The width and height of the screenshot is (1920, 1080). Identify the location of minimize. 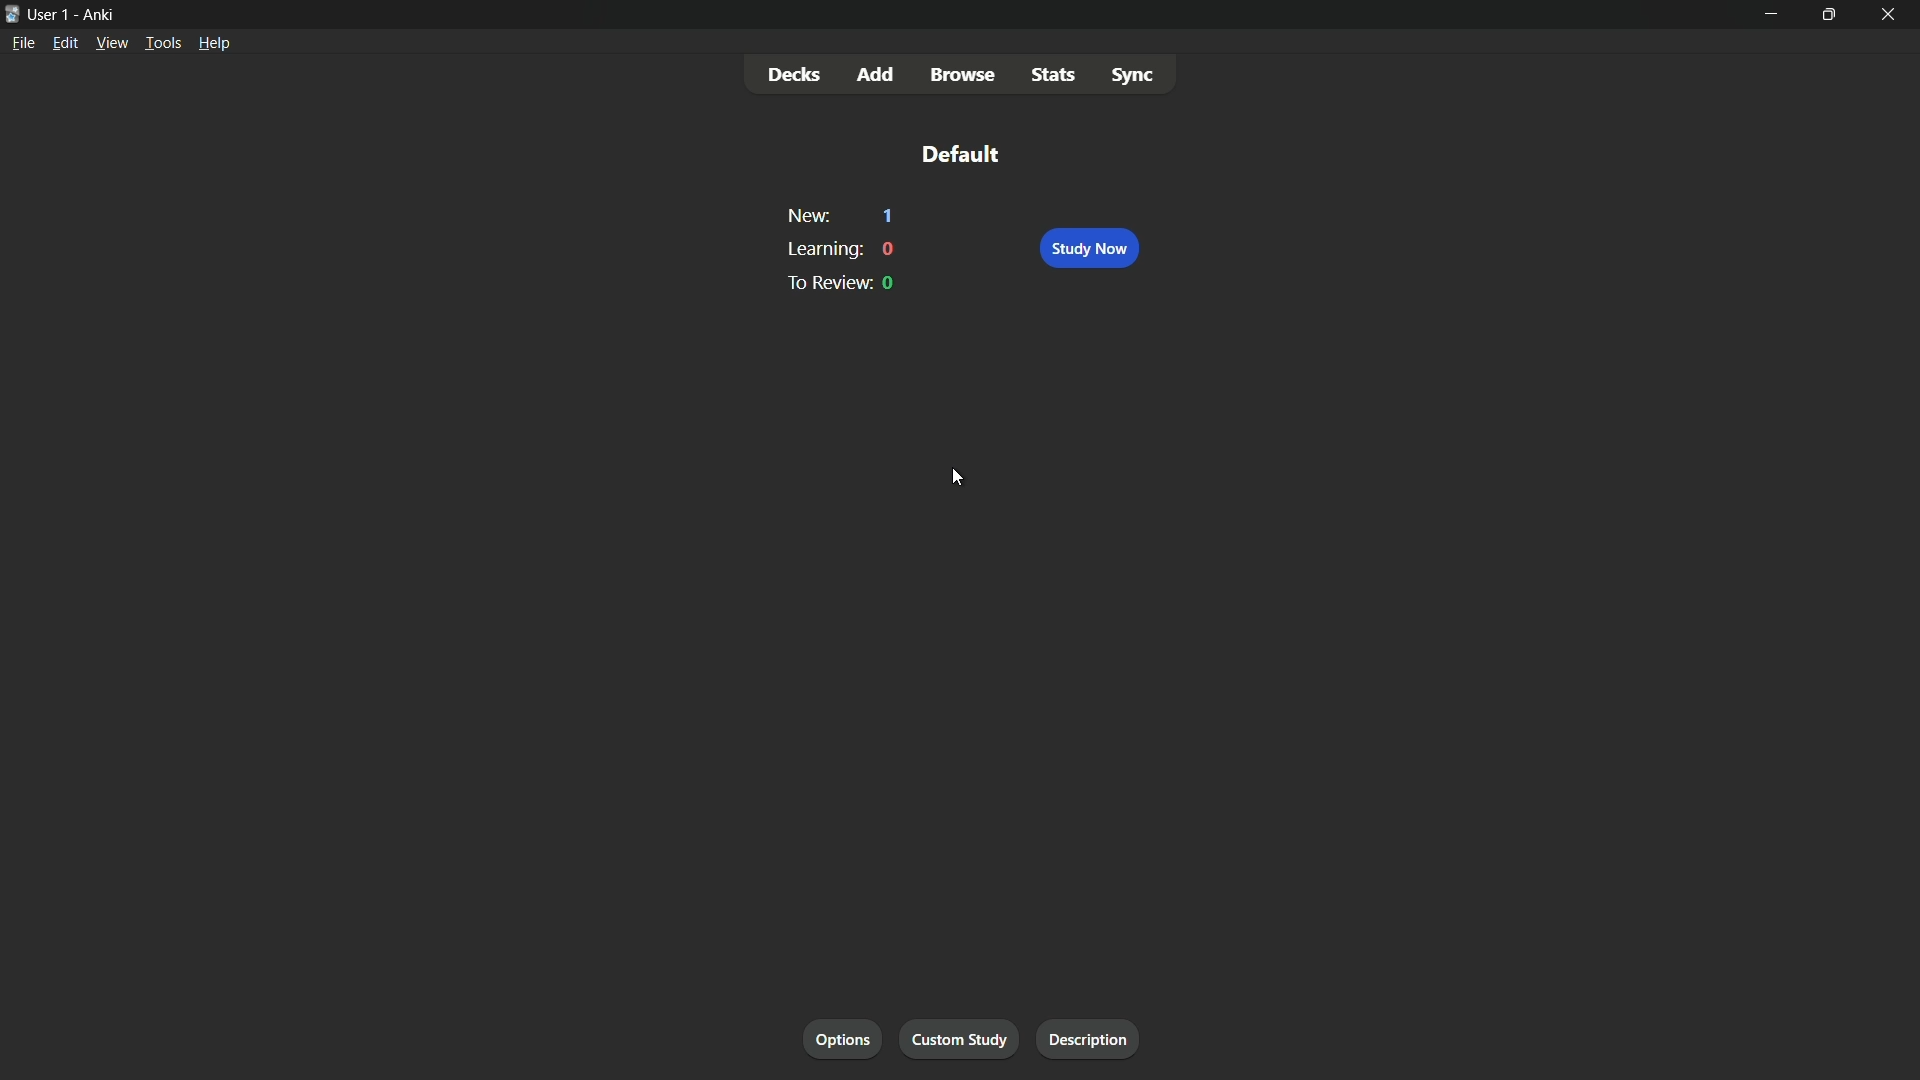
(1768, 15).